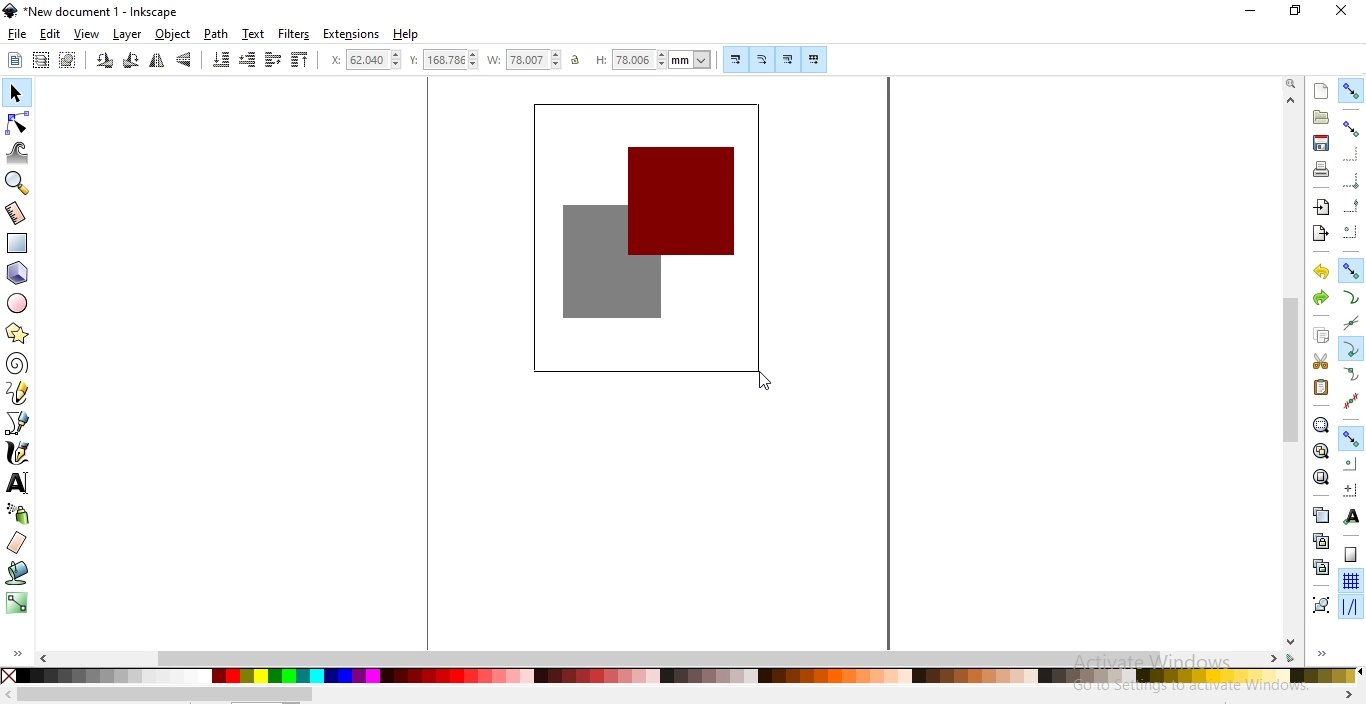 This screenshot has height=704, width=1366. I want to click on cut, so click(1320, 362).